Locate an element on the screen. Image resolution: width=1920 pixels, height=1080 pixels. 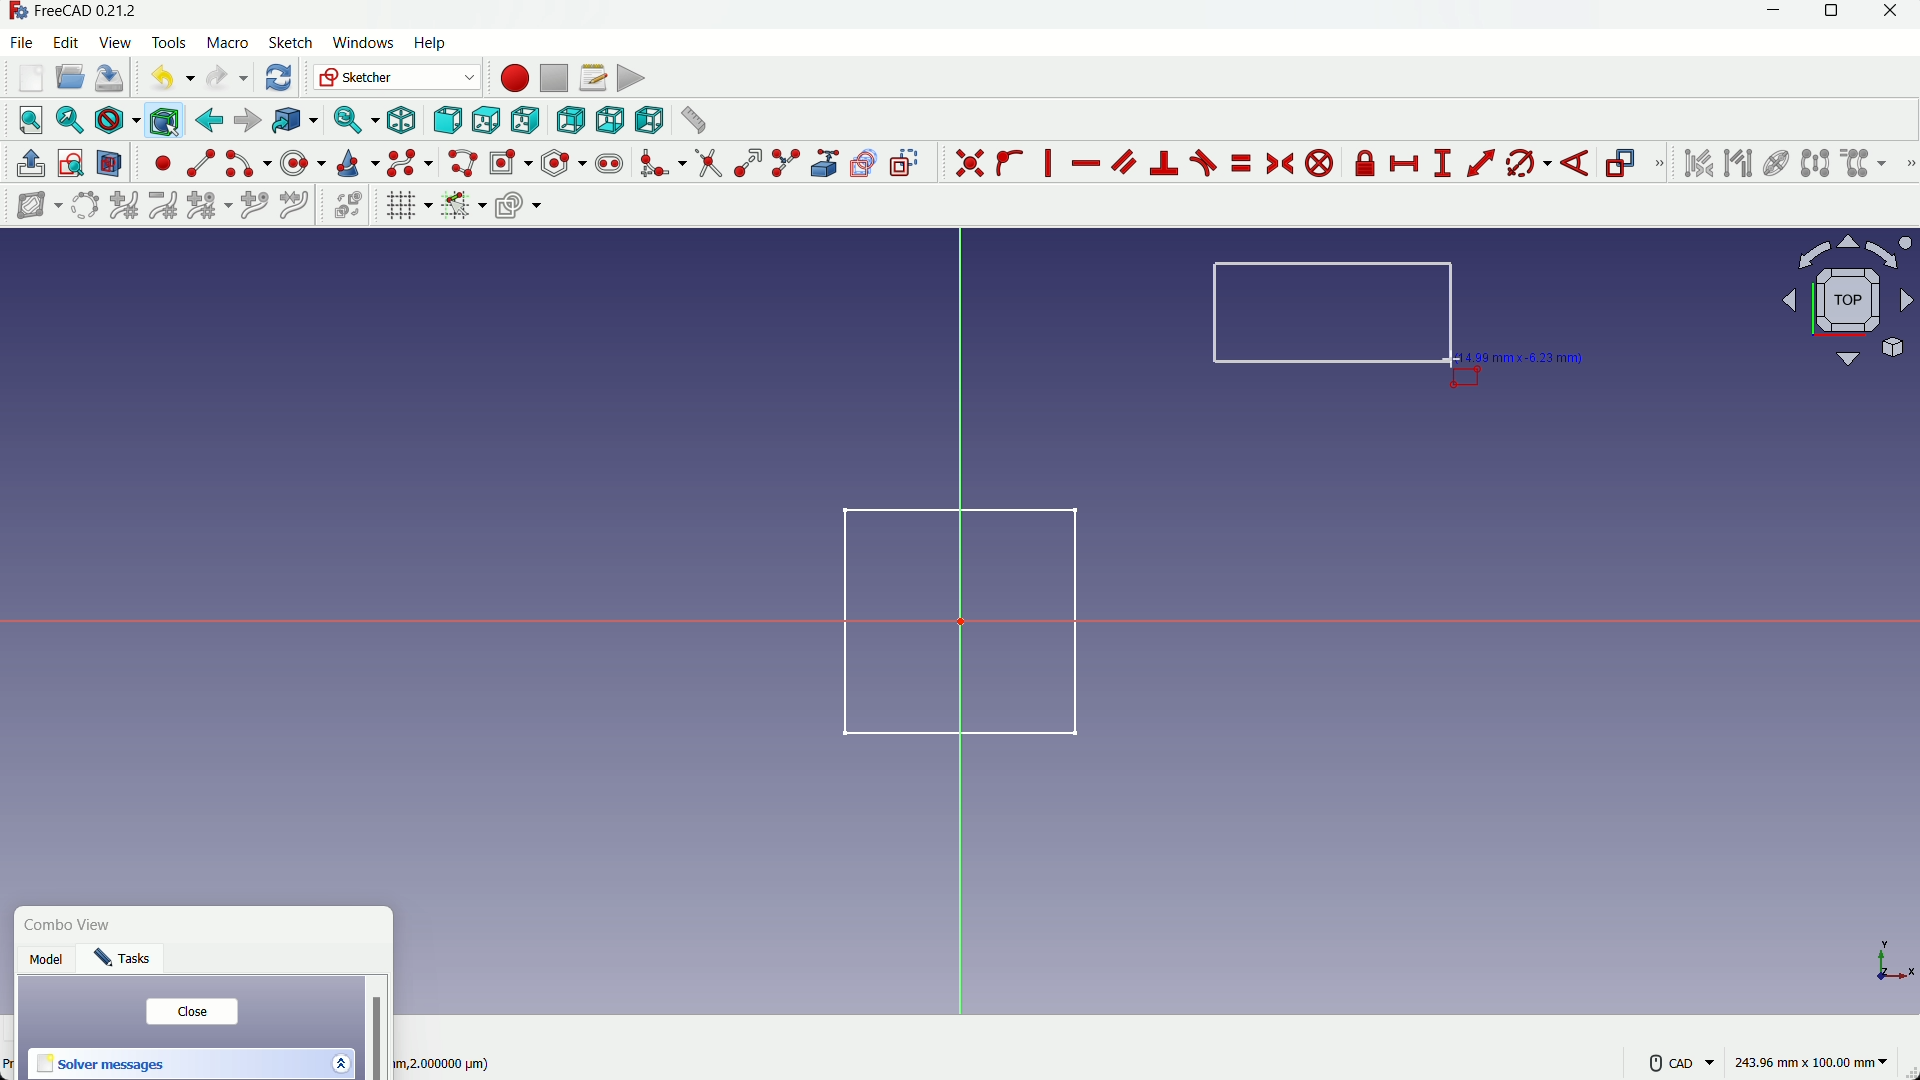
redo is located at coordinates (227, 78).